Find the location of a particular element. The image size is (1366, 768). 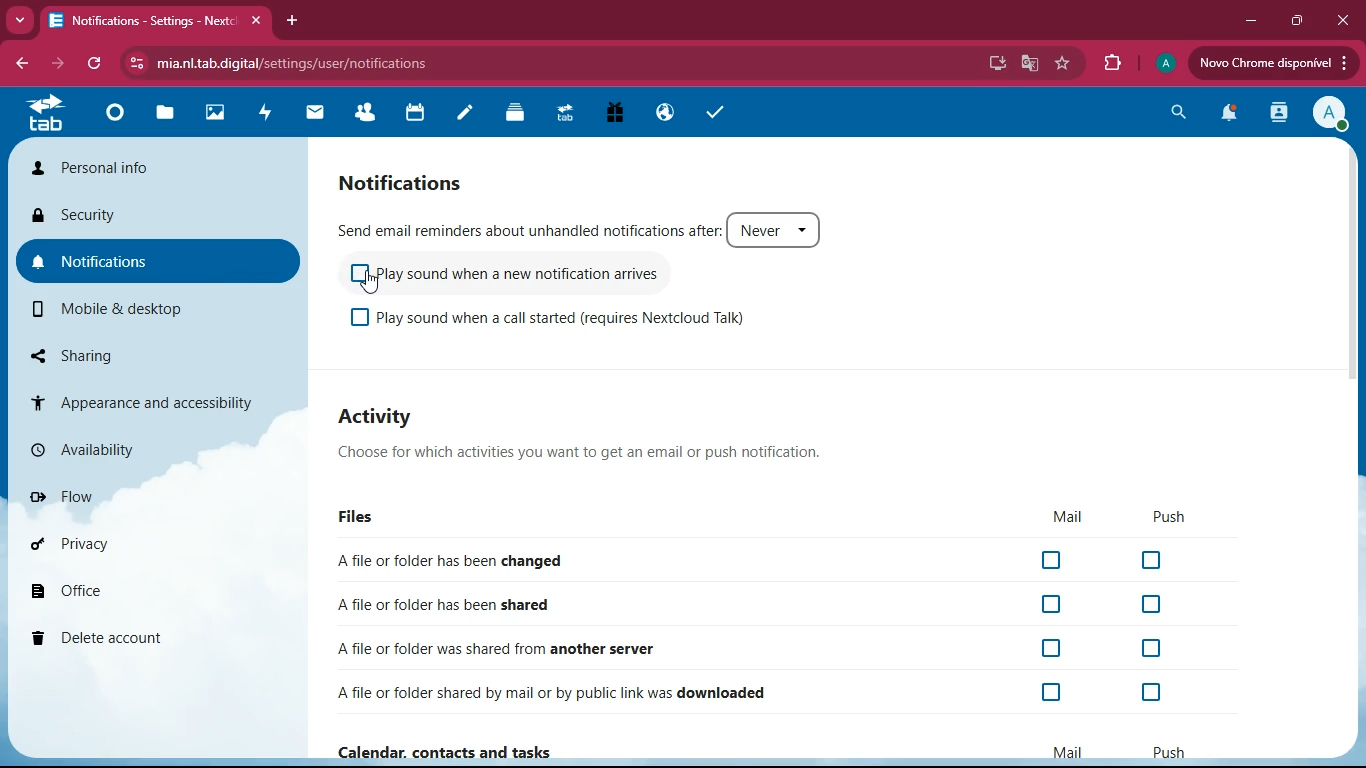

off is located at coordinates (1149, 694).